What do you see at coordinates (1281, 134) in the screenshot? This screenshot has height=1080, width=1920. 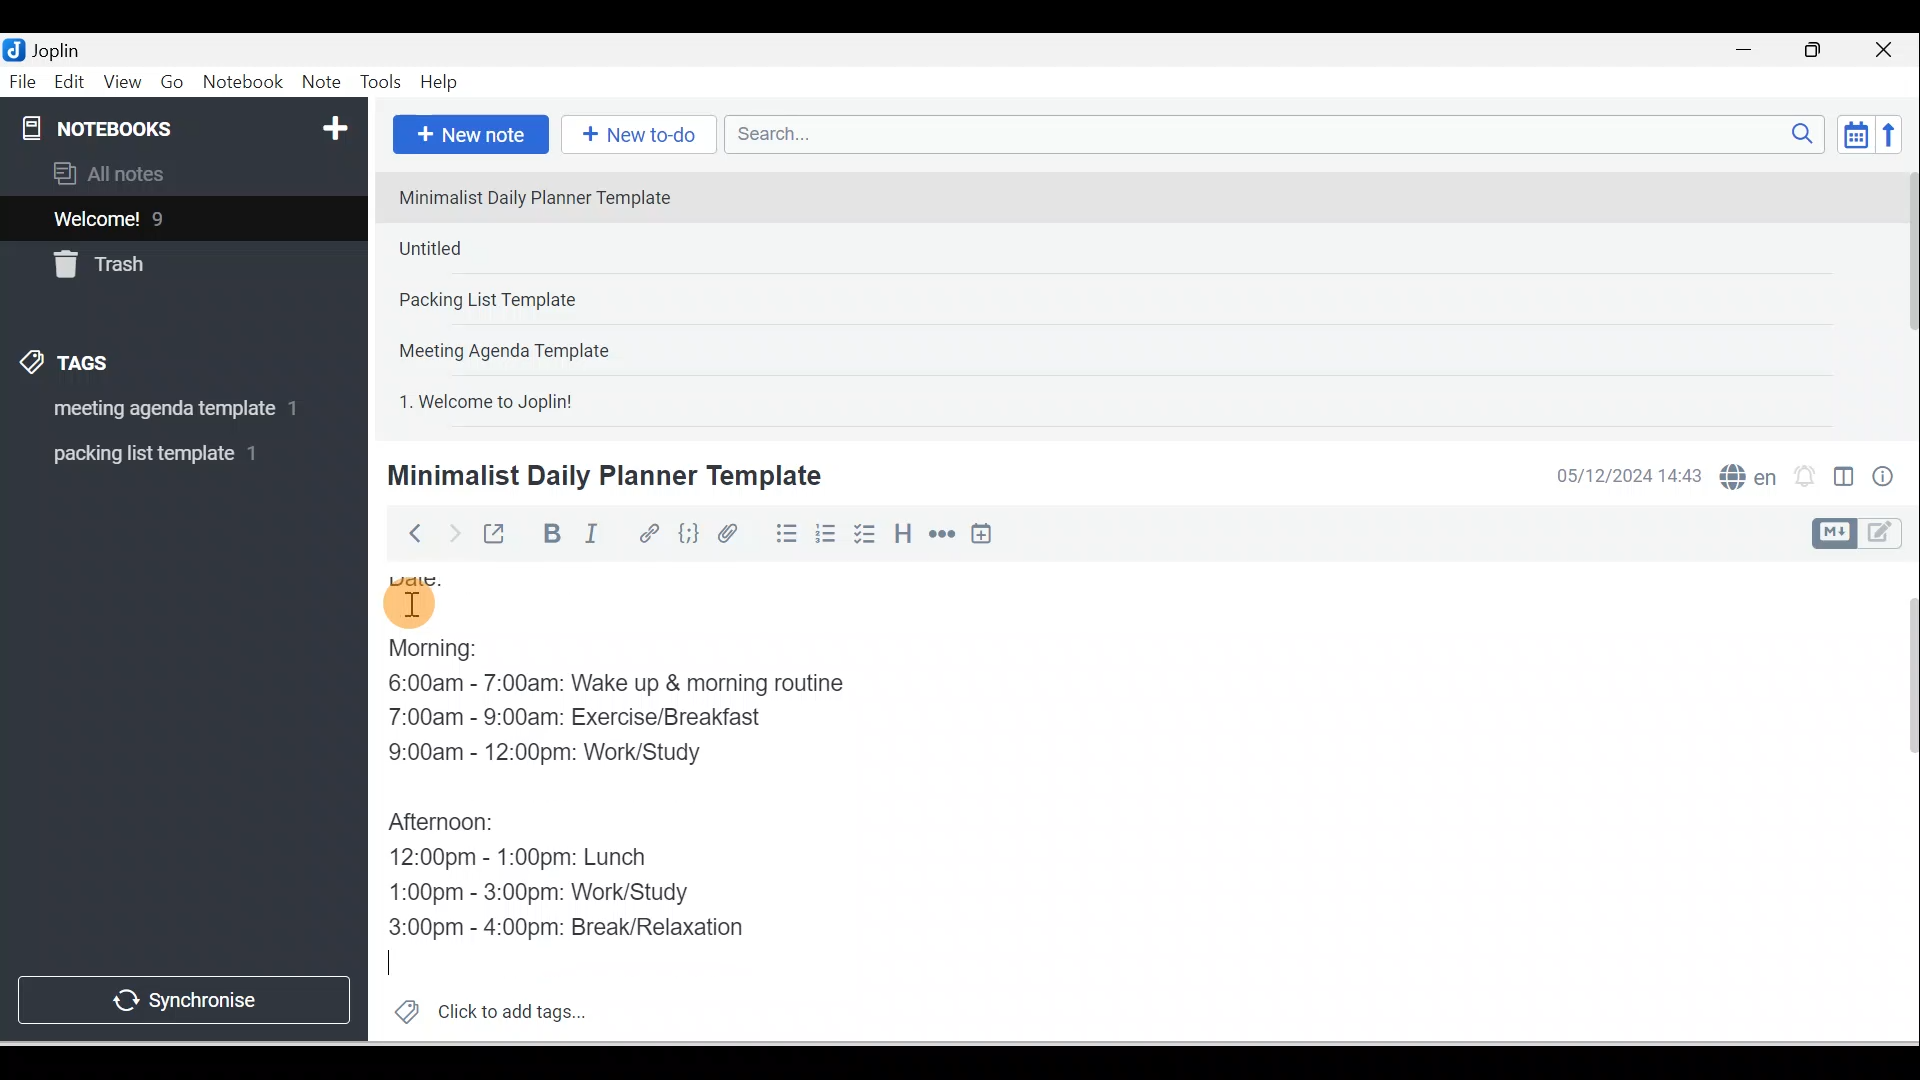 I see `Search bar` at bounding box center [1281, 134].